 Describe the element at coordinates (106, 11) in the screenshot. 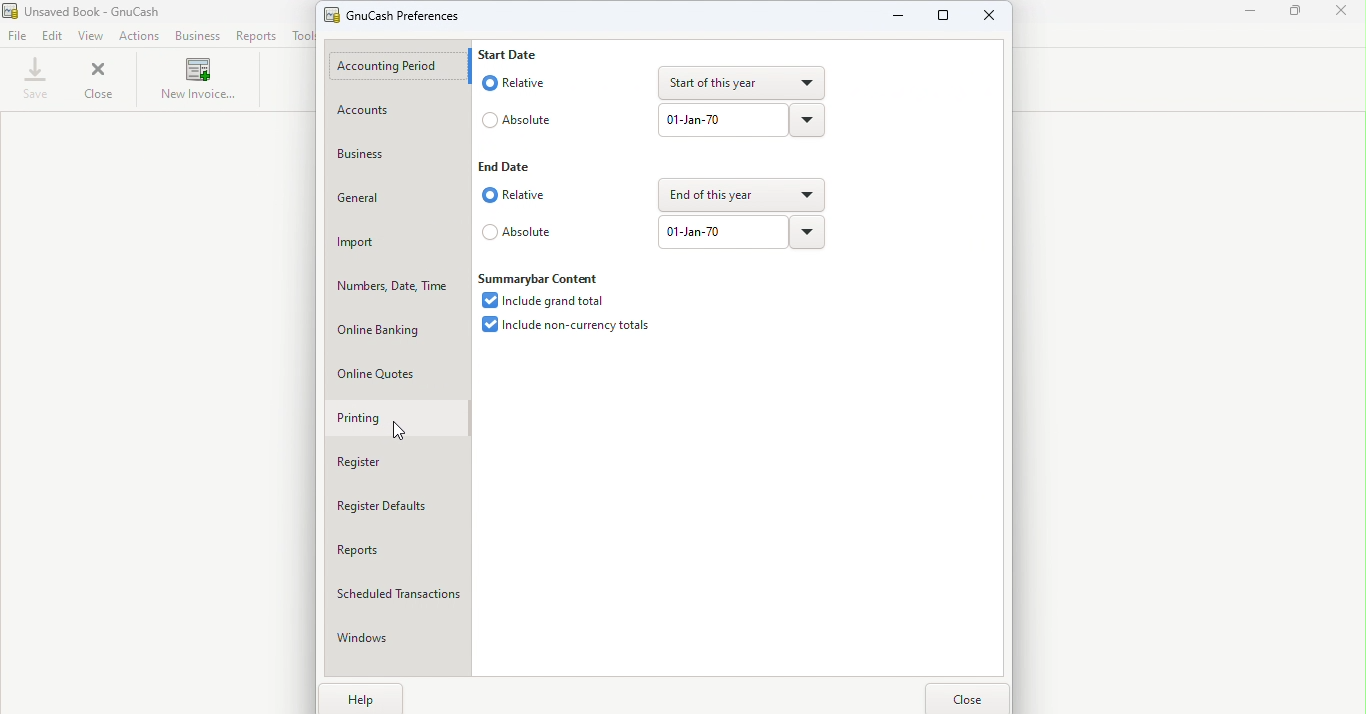

I see `Unsaved Book - GnuCash` at that location.